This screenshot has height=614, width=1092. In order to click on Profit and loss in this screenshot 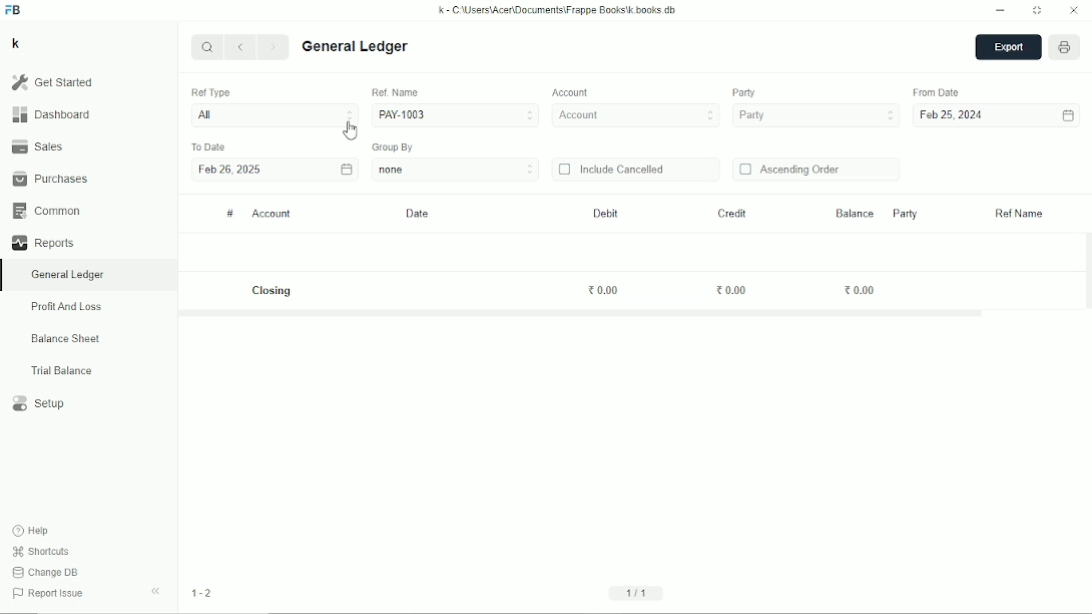, I will do `click(66, 307)`.